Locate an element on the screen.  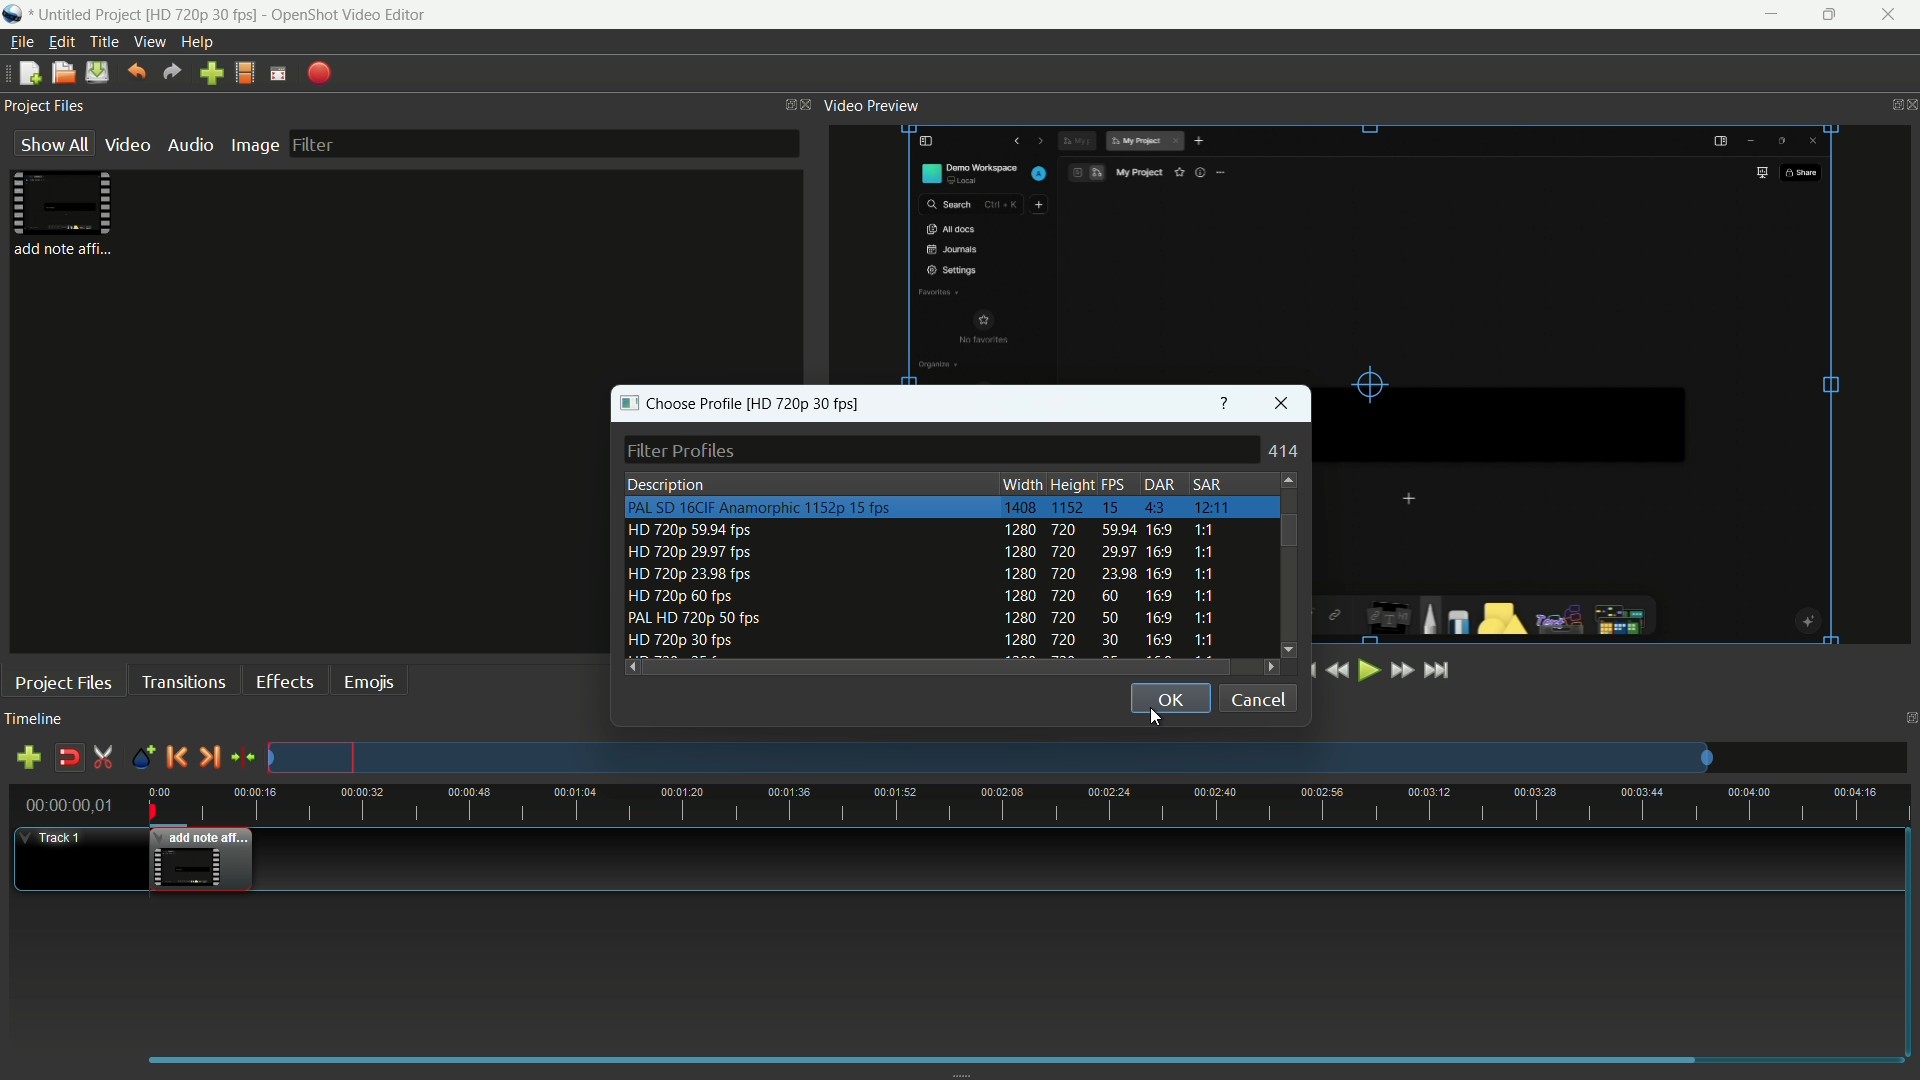
audio is located at coordinates (189, 146).